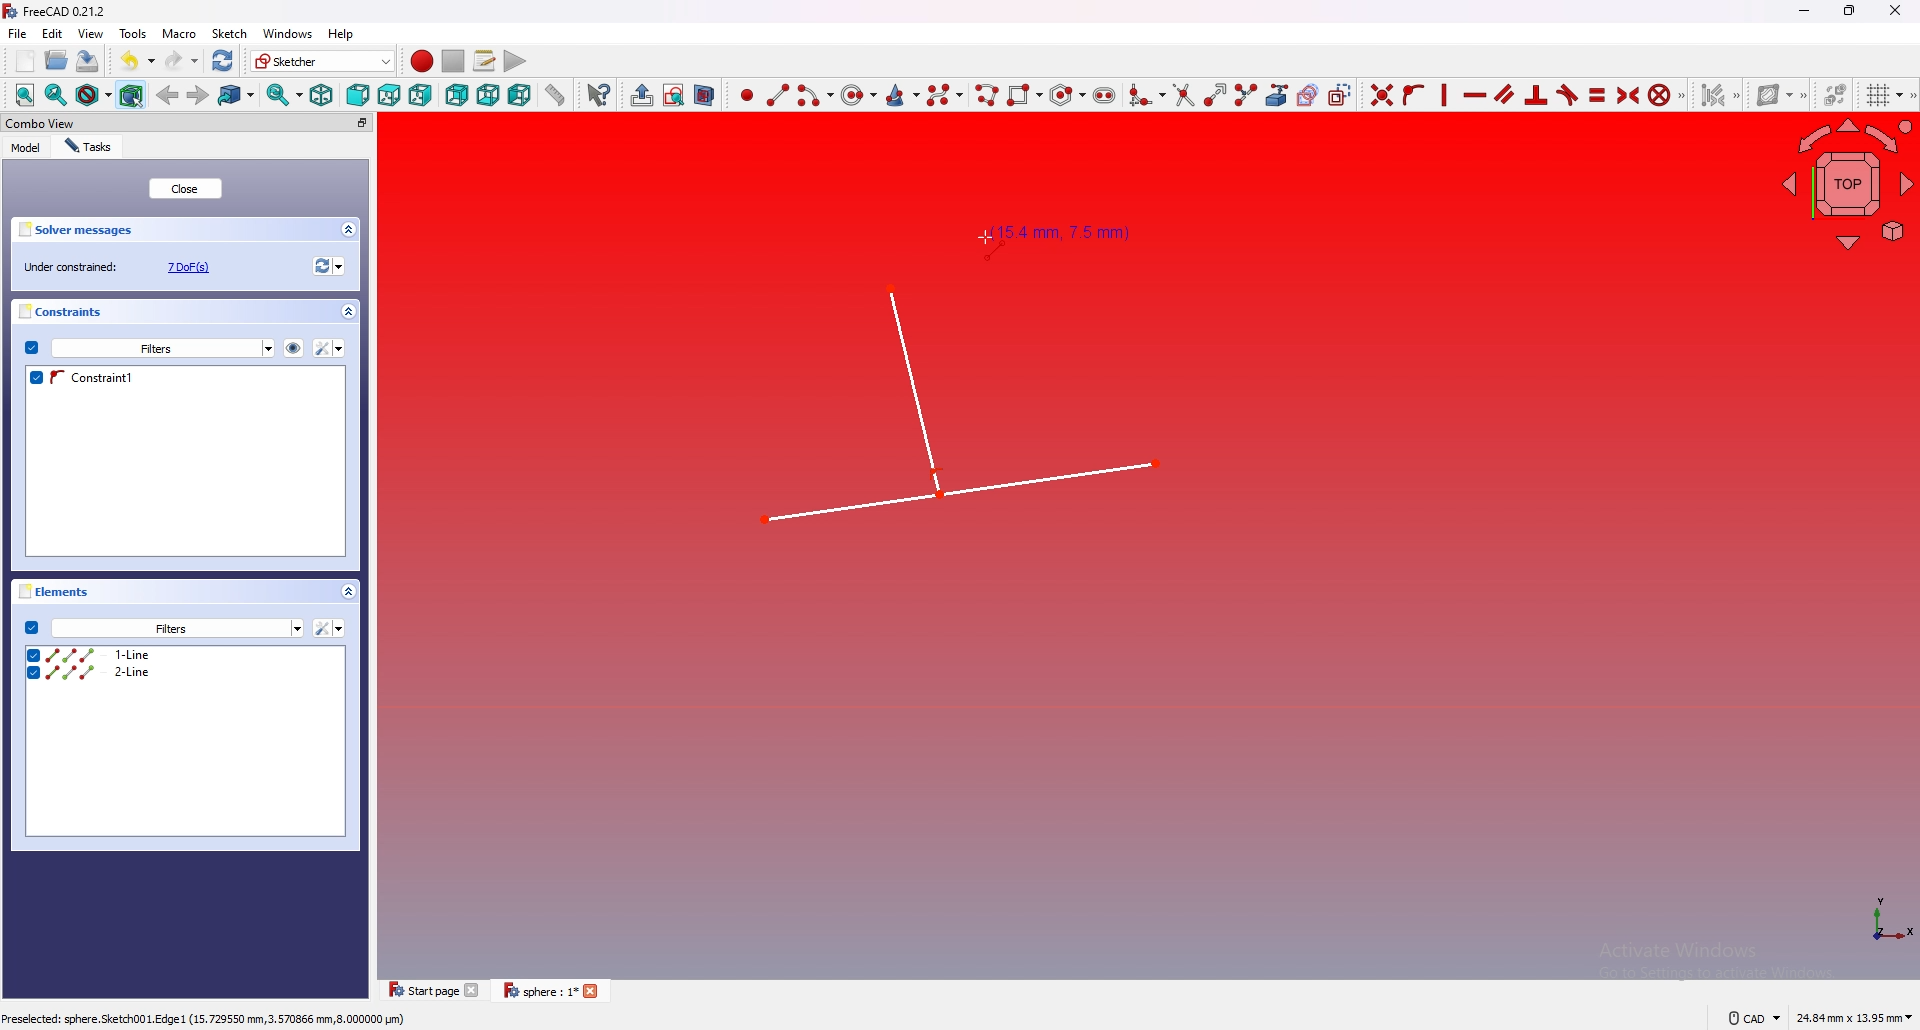 This screenshot has height=1030, width=1920. Describe the element at coordinates (26, 147) in the screenshot. I see `Model` at that location.